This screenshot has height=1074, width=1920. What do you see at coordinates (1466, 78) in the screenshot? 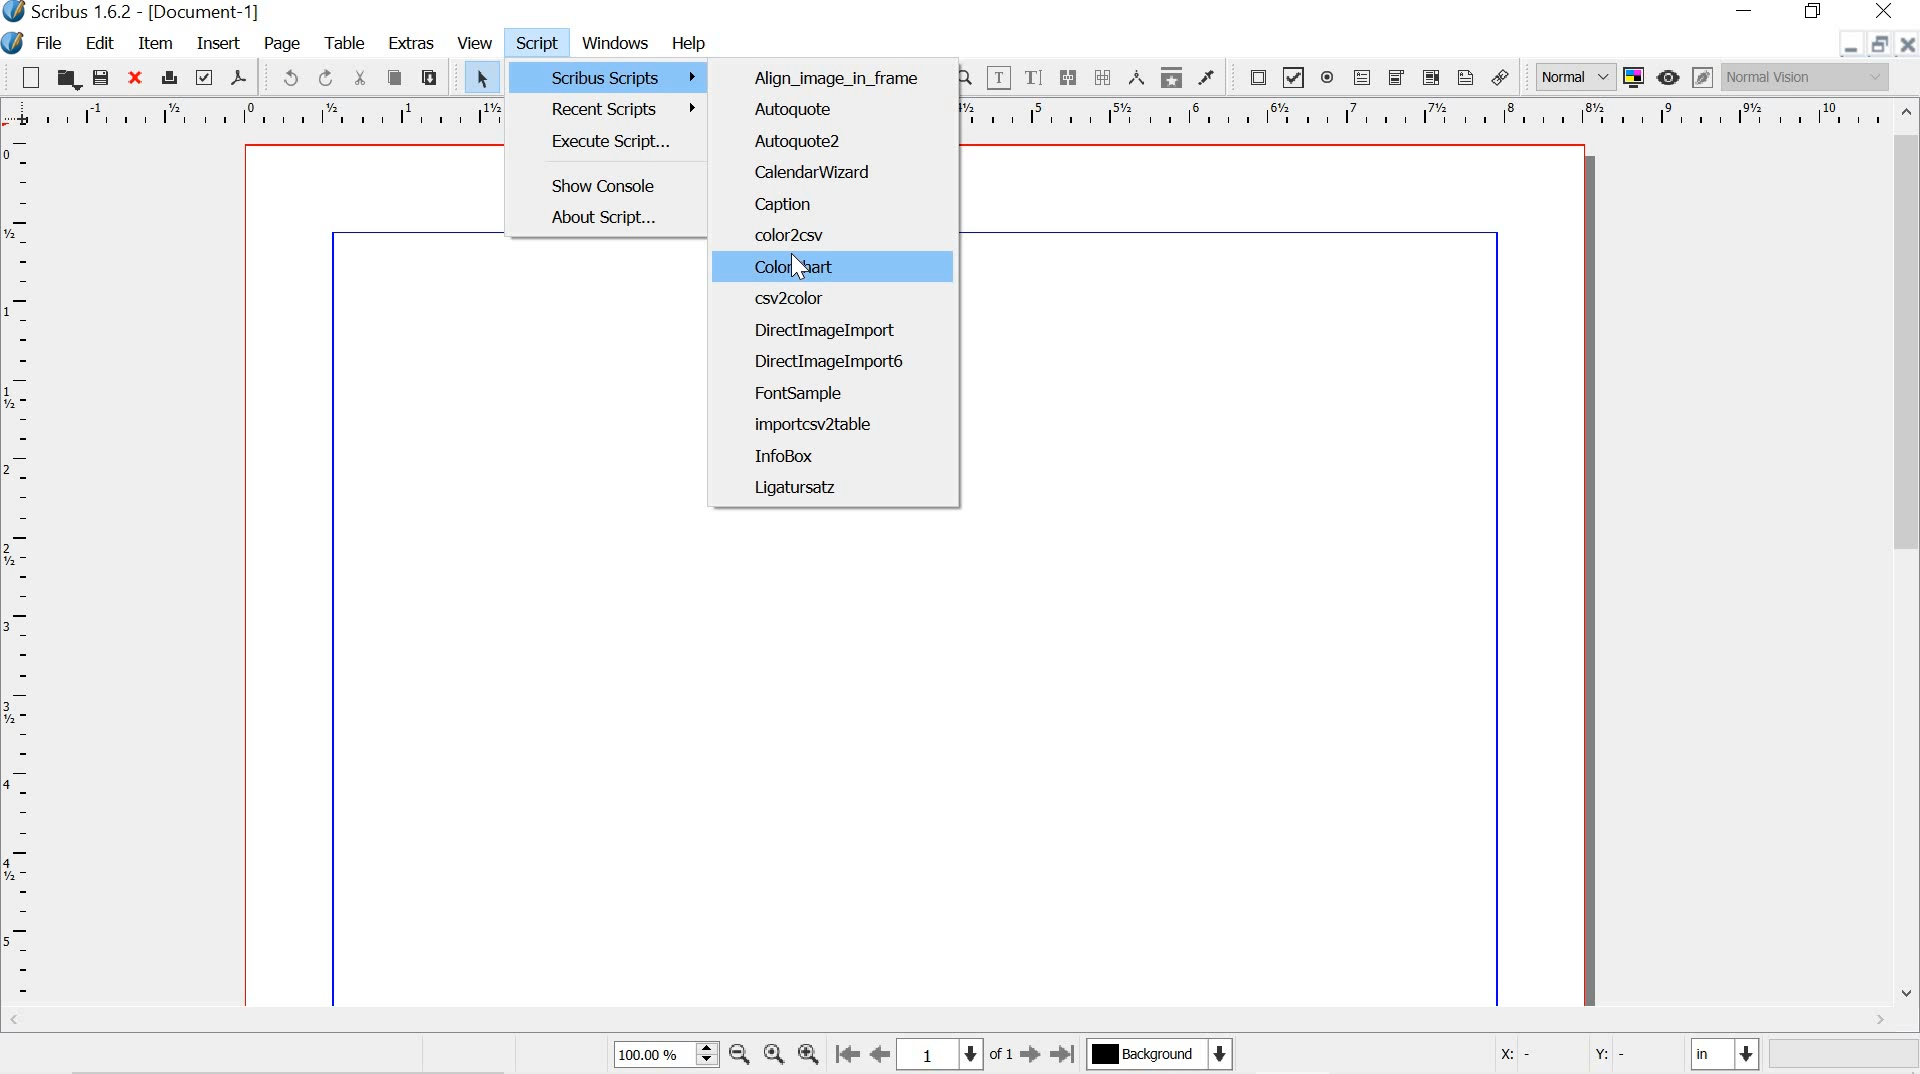
I see `text annotation` at bounding box center [1466, 78].